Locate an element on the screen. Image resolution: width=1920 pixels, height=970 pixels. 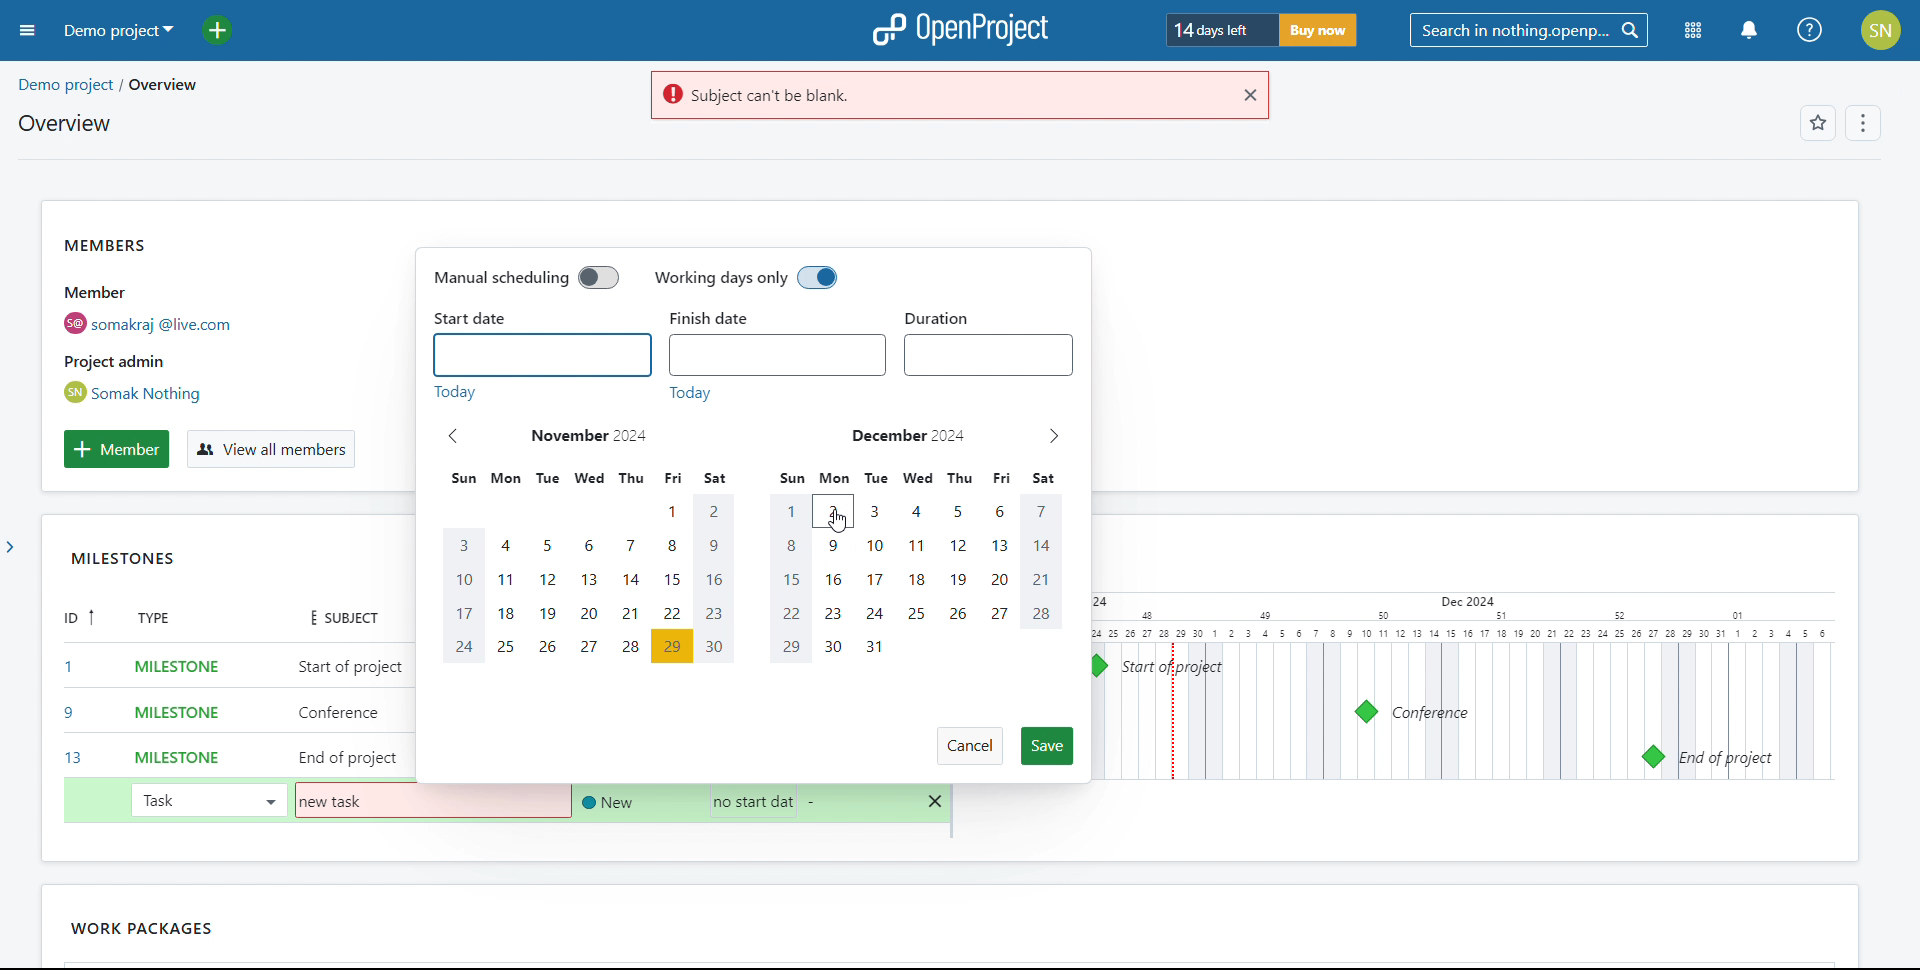
cancel is located at coordinates (969, 746).